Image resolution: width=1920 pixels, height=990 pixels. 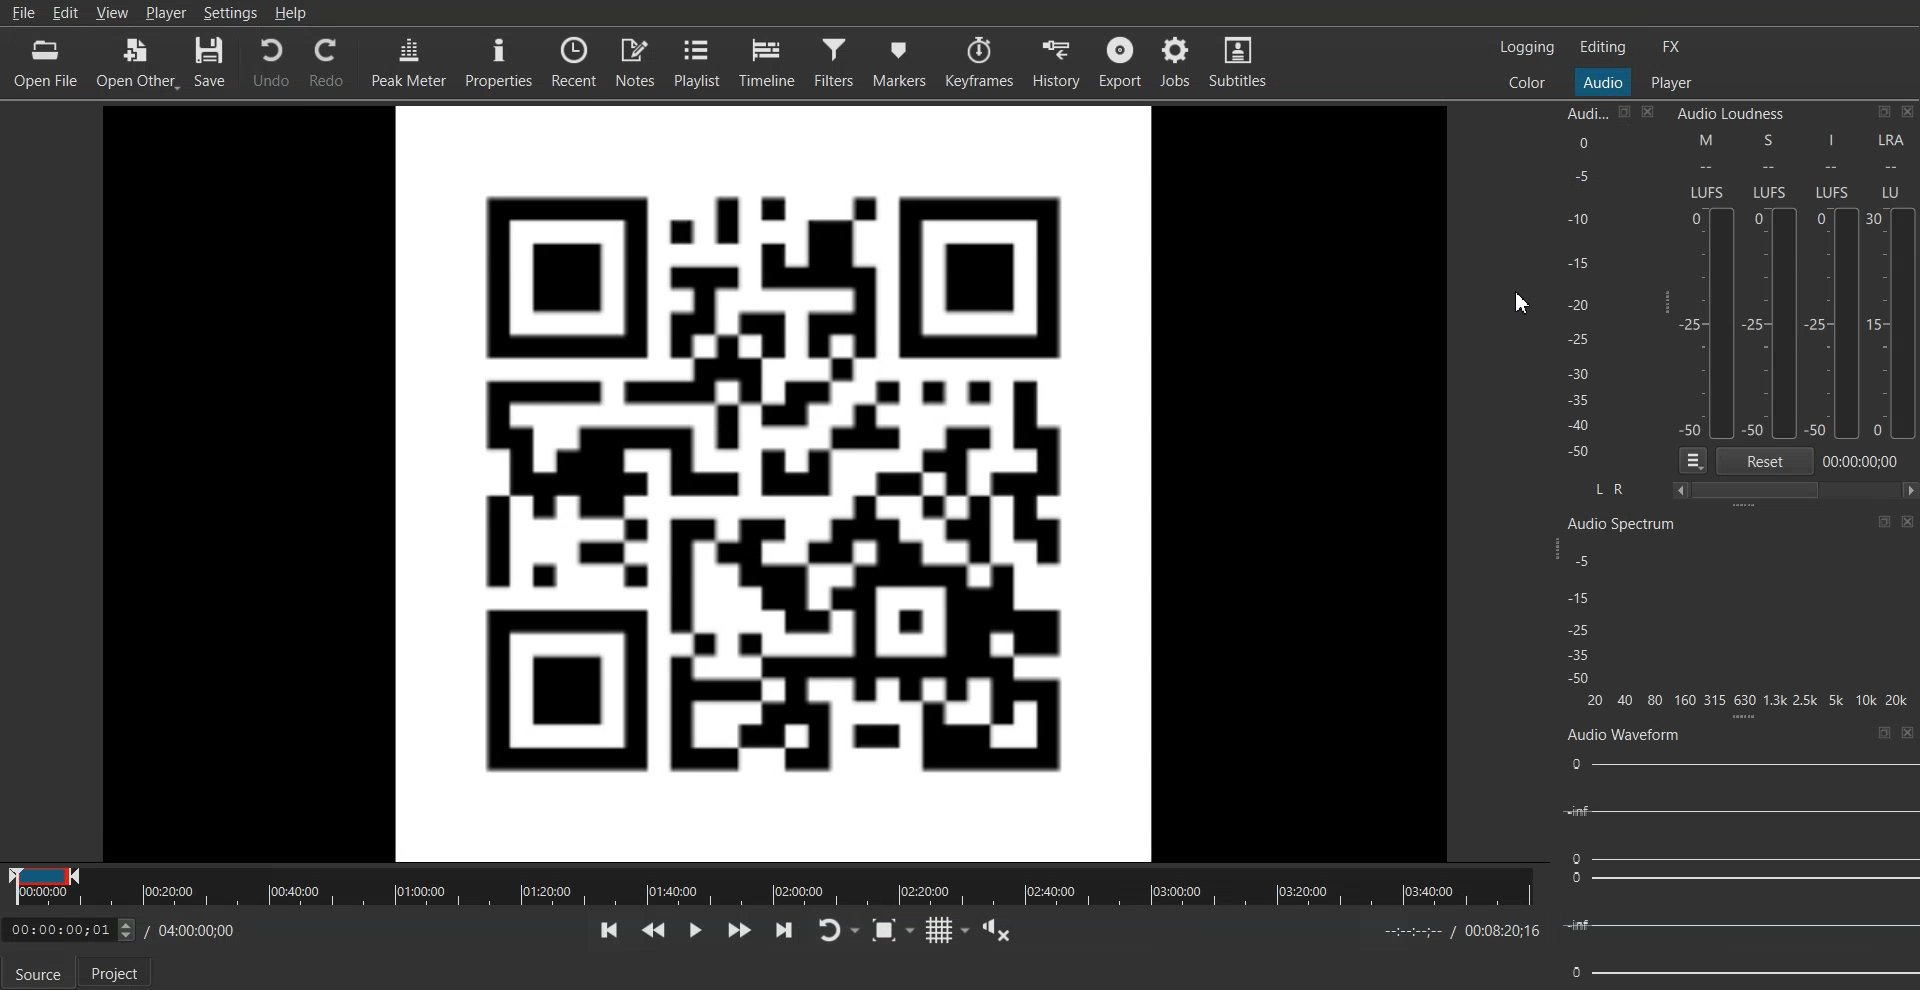 What do you see at coordinates (1526, 81) in the screenshot?
I see `Switch to the color layout` at bounding box center [1526, 81].